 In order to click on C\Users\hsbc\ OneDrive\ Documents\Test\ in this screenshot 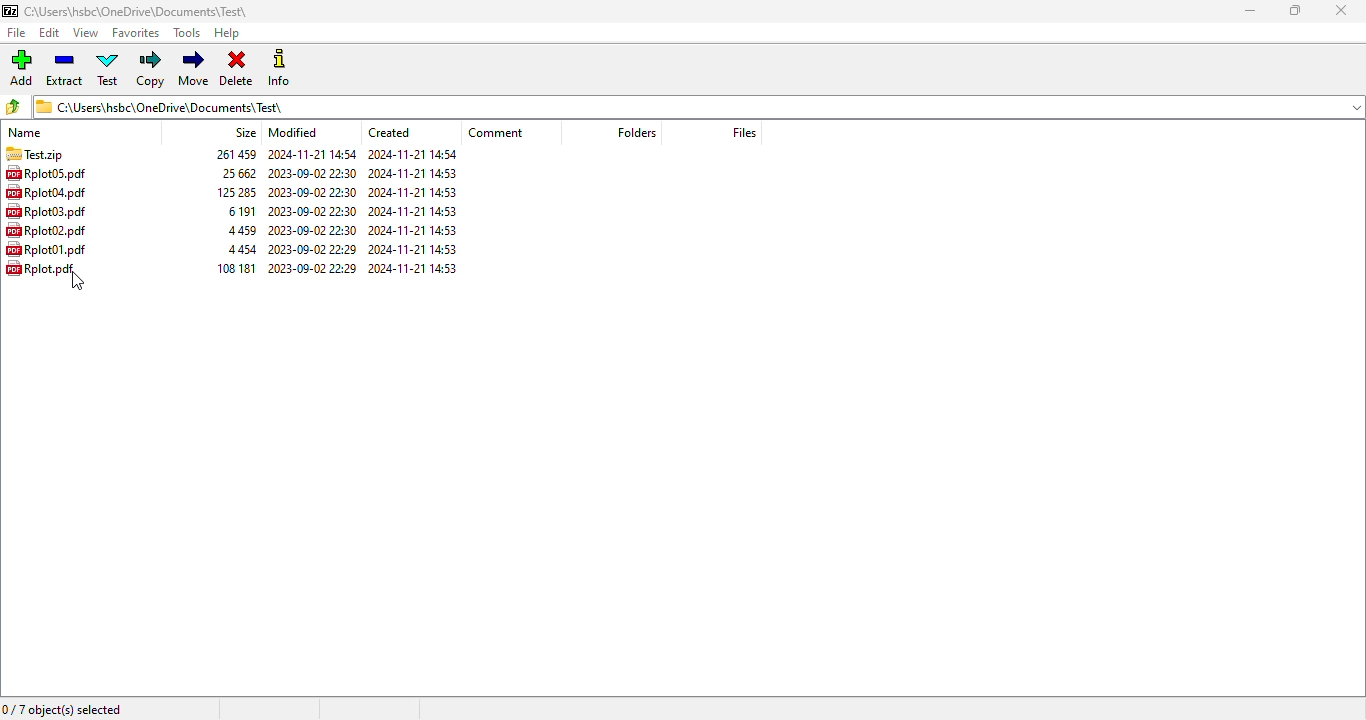, I will do `click(697, 108)`.